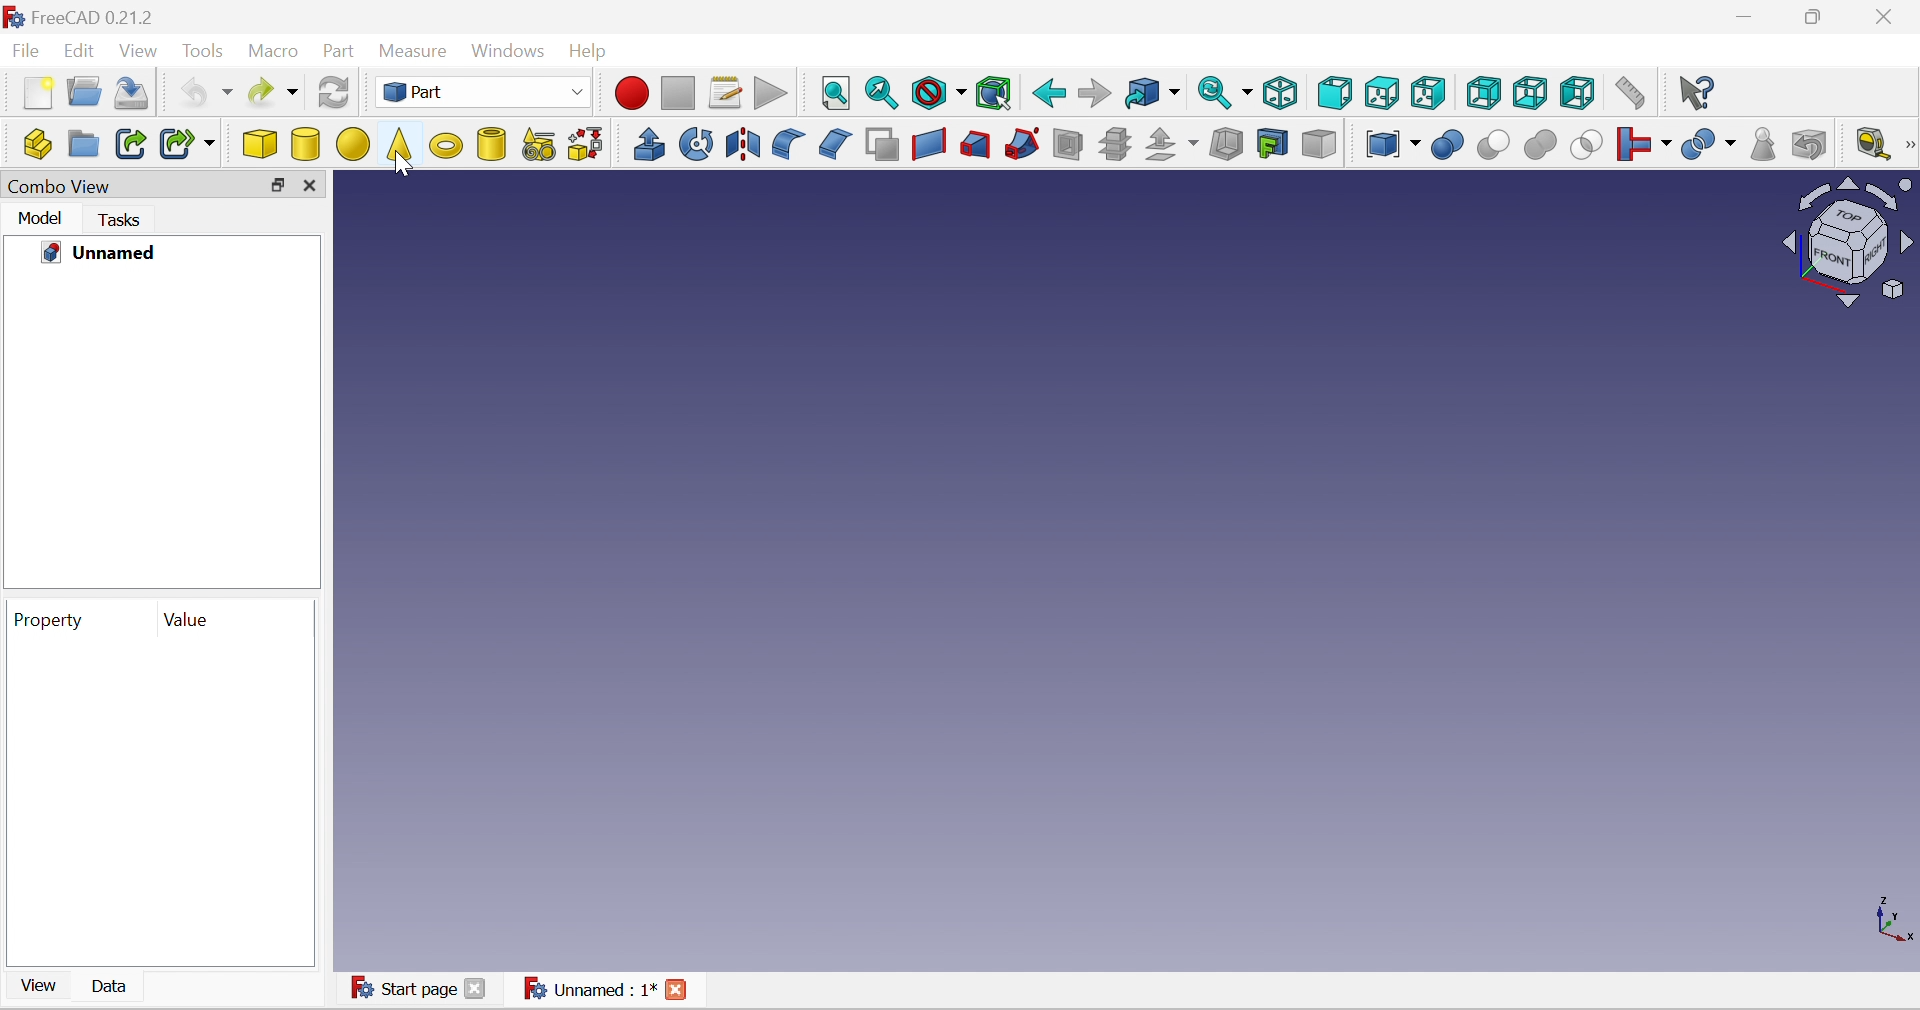  What do you see at coordinates (1709, 147) in the screenshot?
I see `Split objects` at bounding box center [1709, 147].